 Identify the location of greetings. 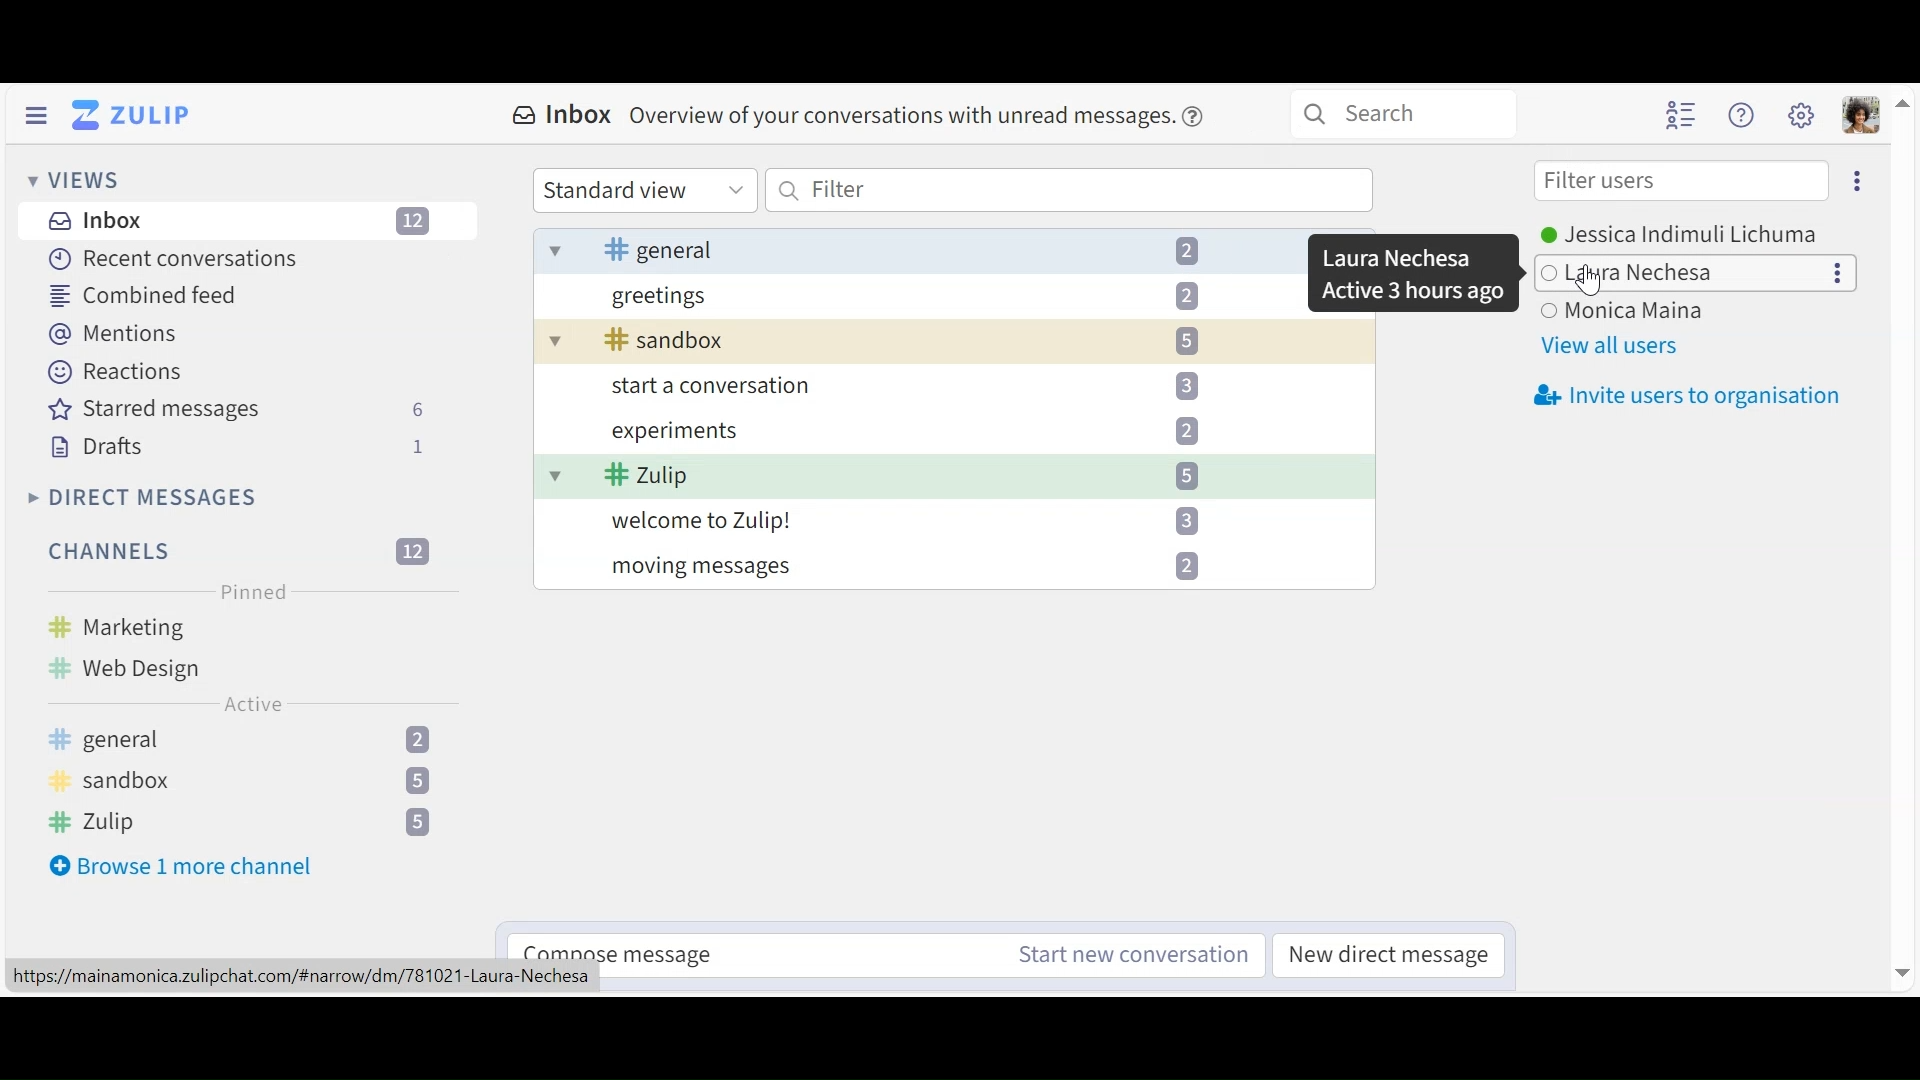
(912, 294).